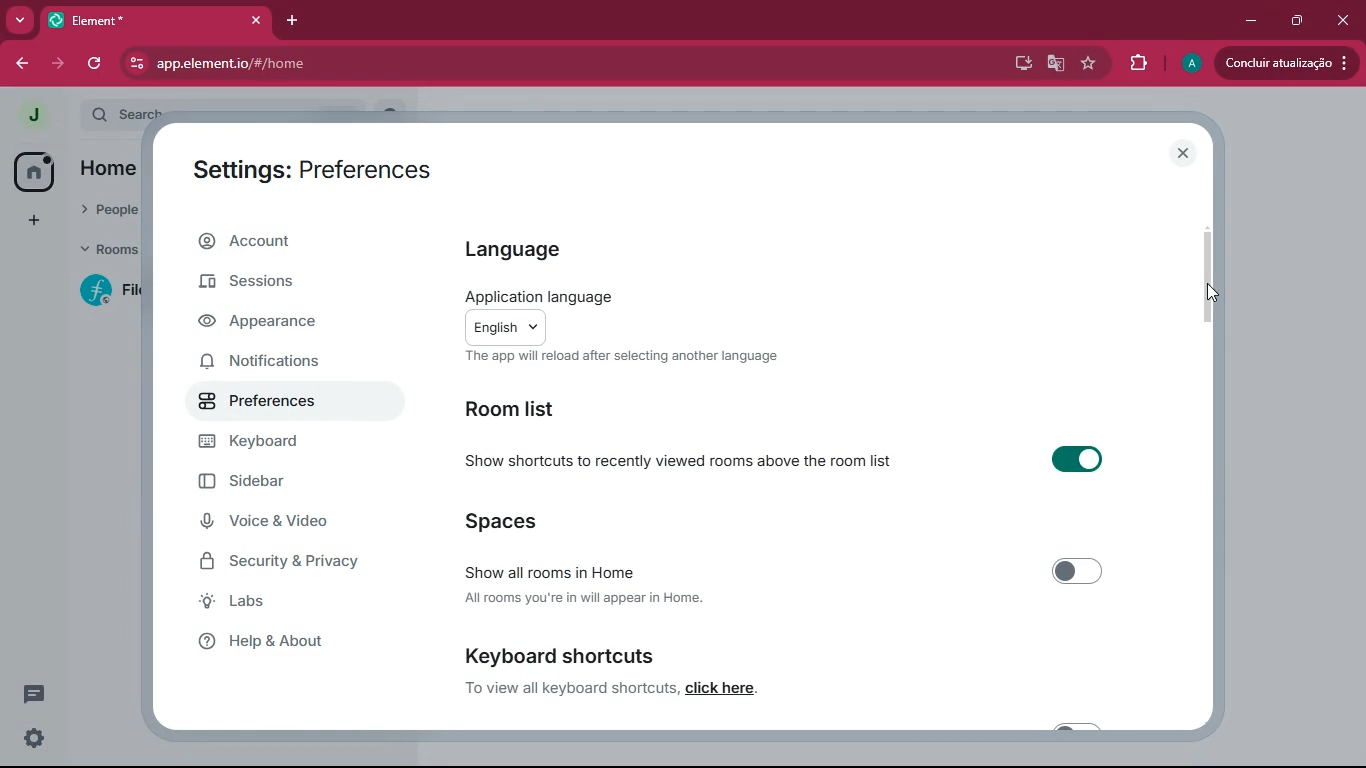 The width and height of the screenshot is (1366, 768). What do you see at coordinates (280, 445) in the screenshot?
I see `keyboard` at bounding box center [280, 445].